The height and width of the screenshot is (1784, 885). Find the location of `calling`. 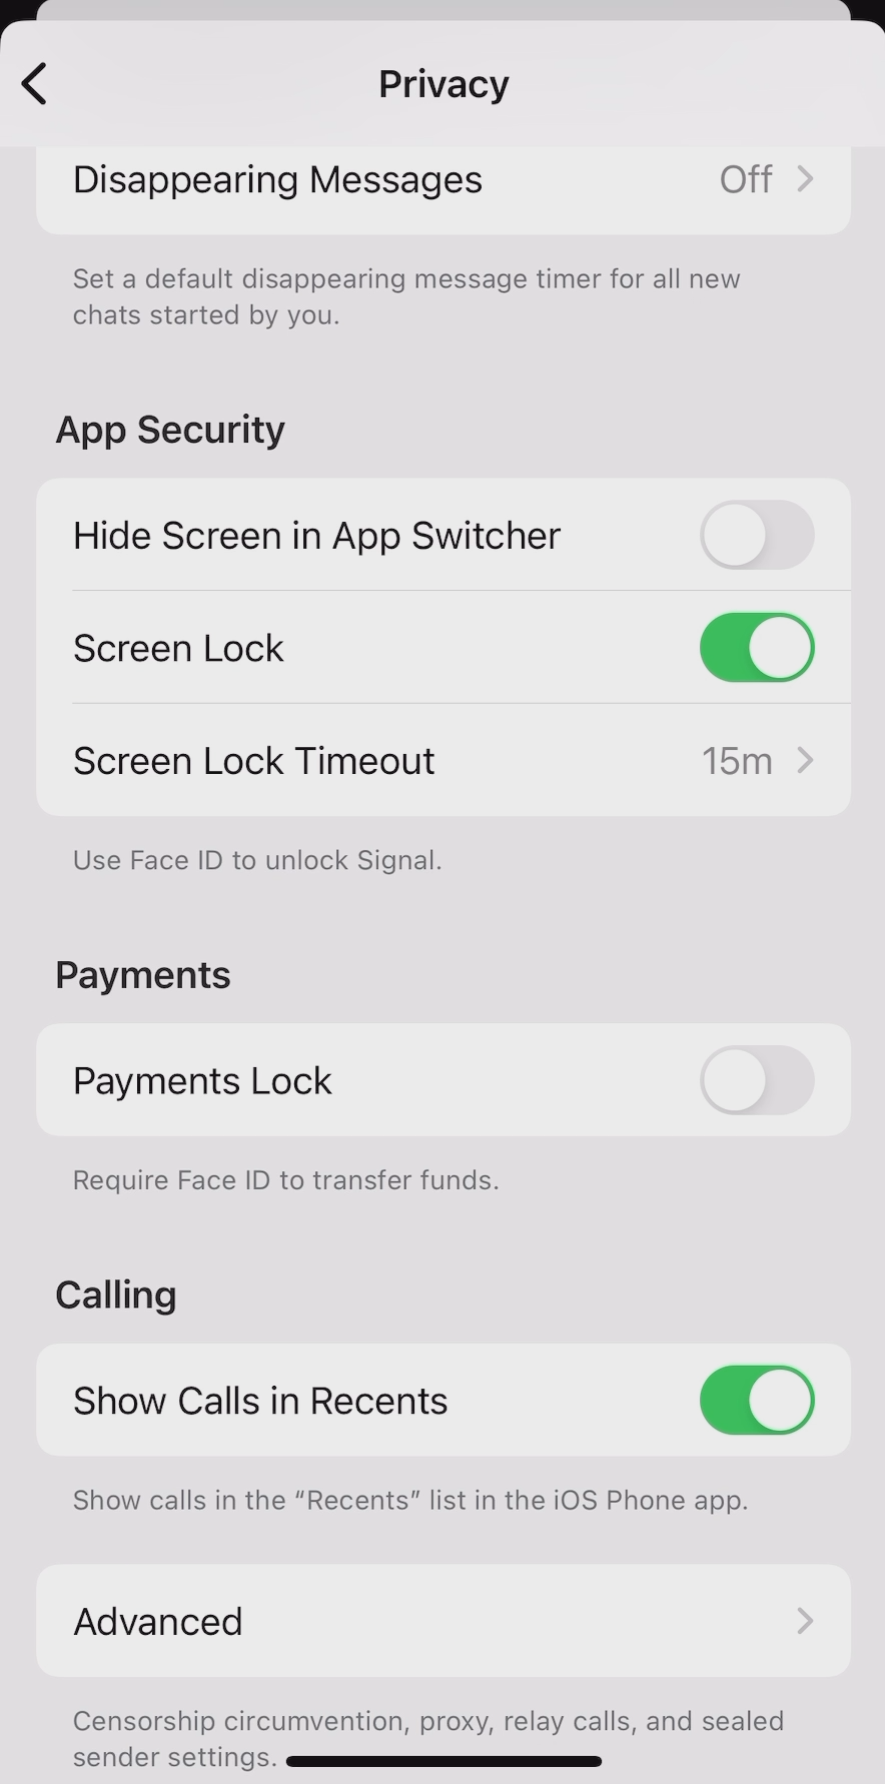

calling is located at coordinates (118, 1291).